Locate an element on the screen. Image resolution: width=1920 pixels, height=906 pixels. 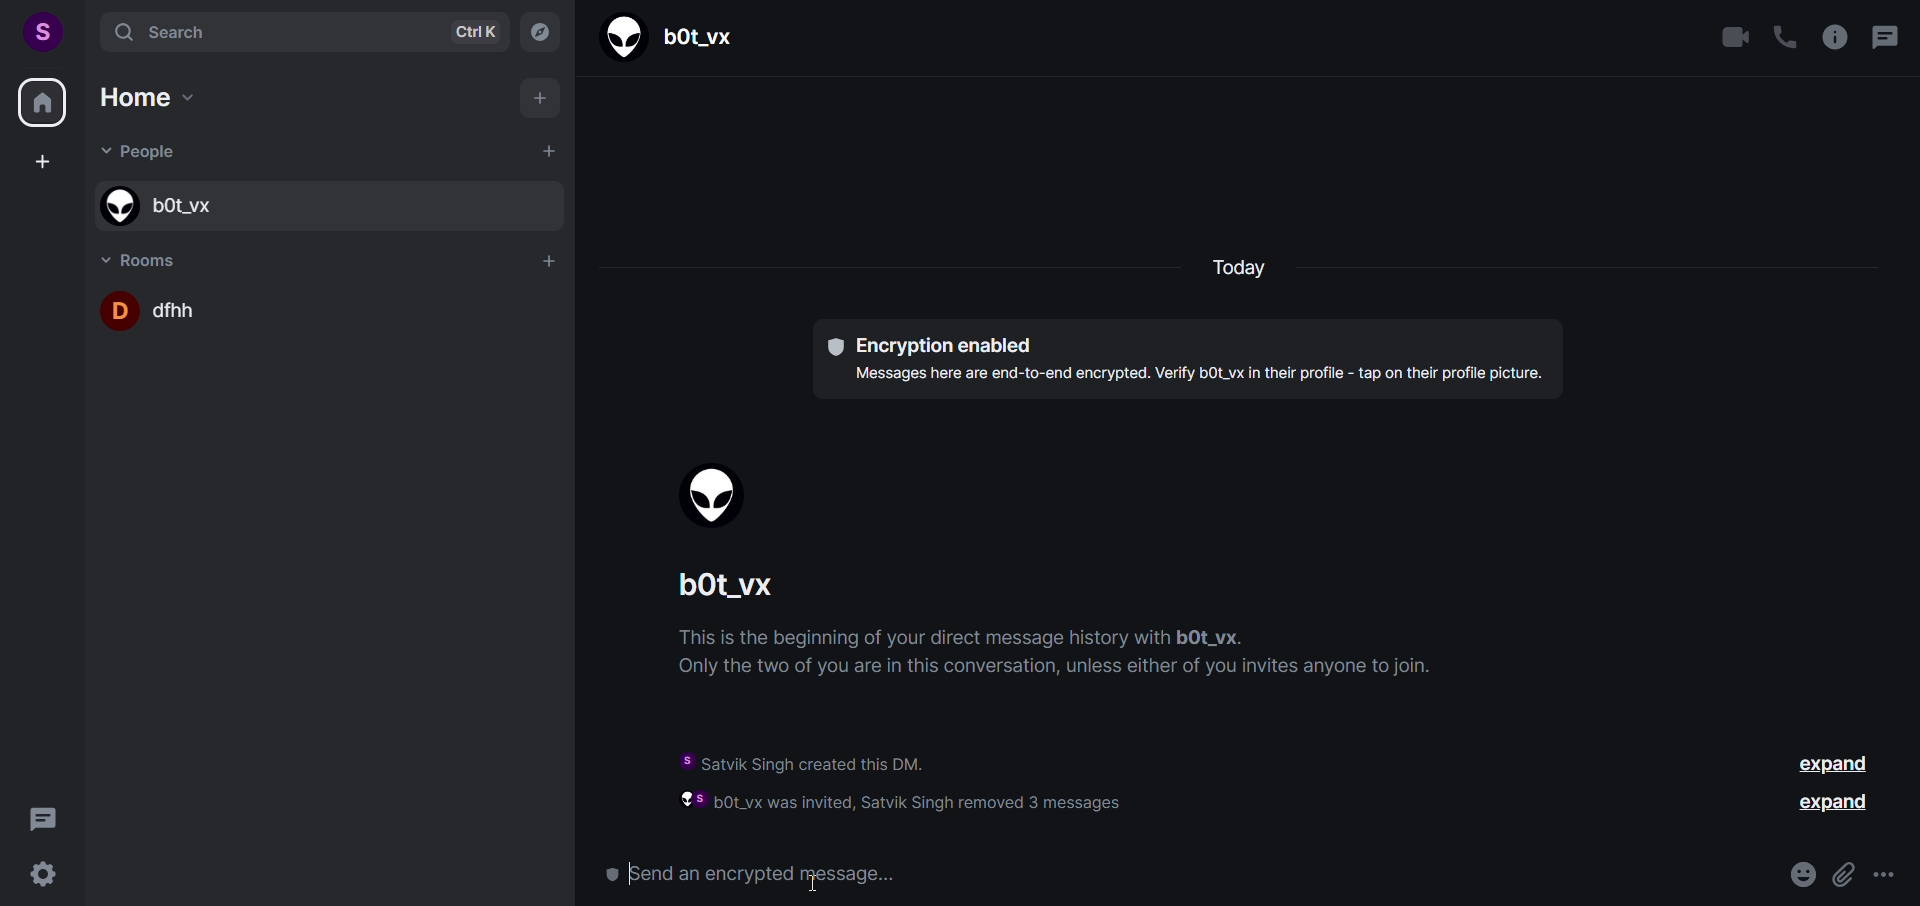
options is located at coordinates (1884, 875).